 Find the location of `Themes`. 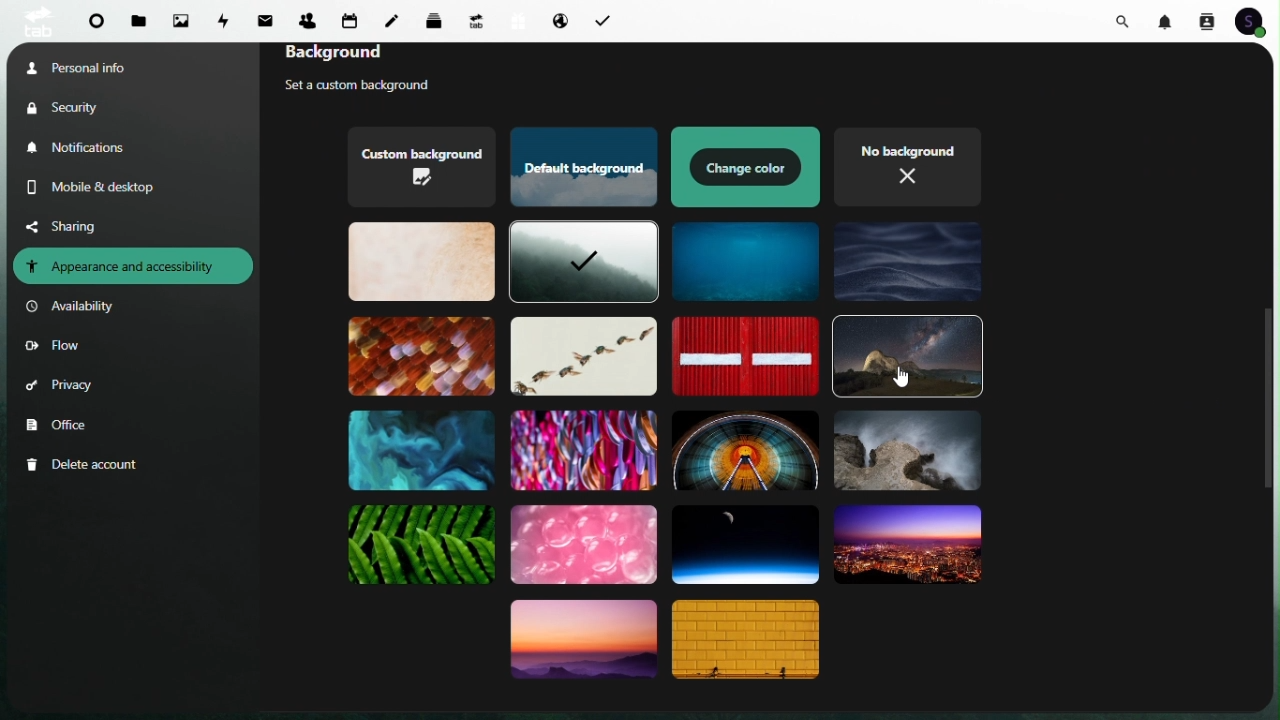

Themes is located at coordinates (581, 168).